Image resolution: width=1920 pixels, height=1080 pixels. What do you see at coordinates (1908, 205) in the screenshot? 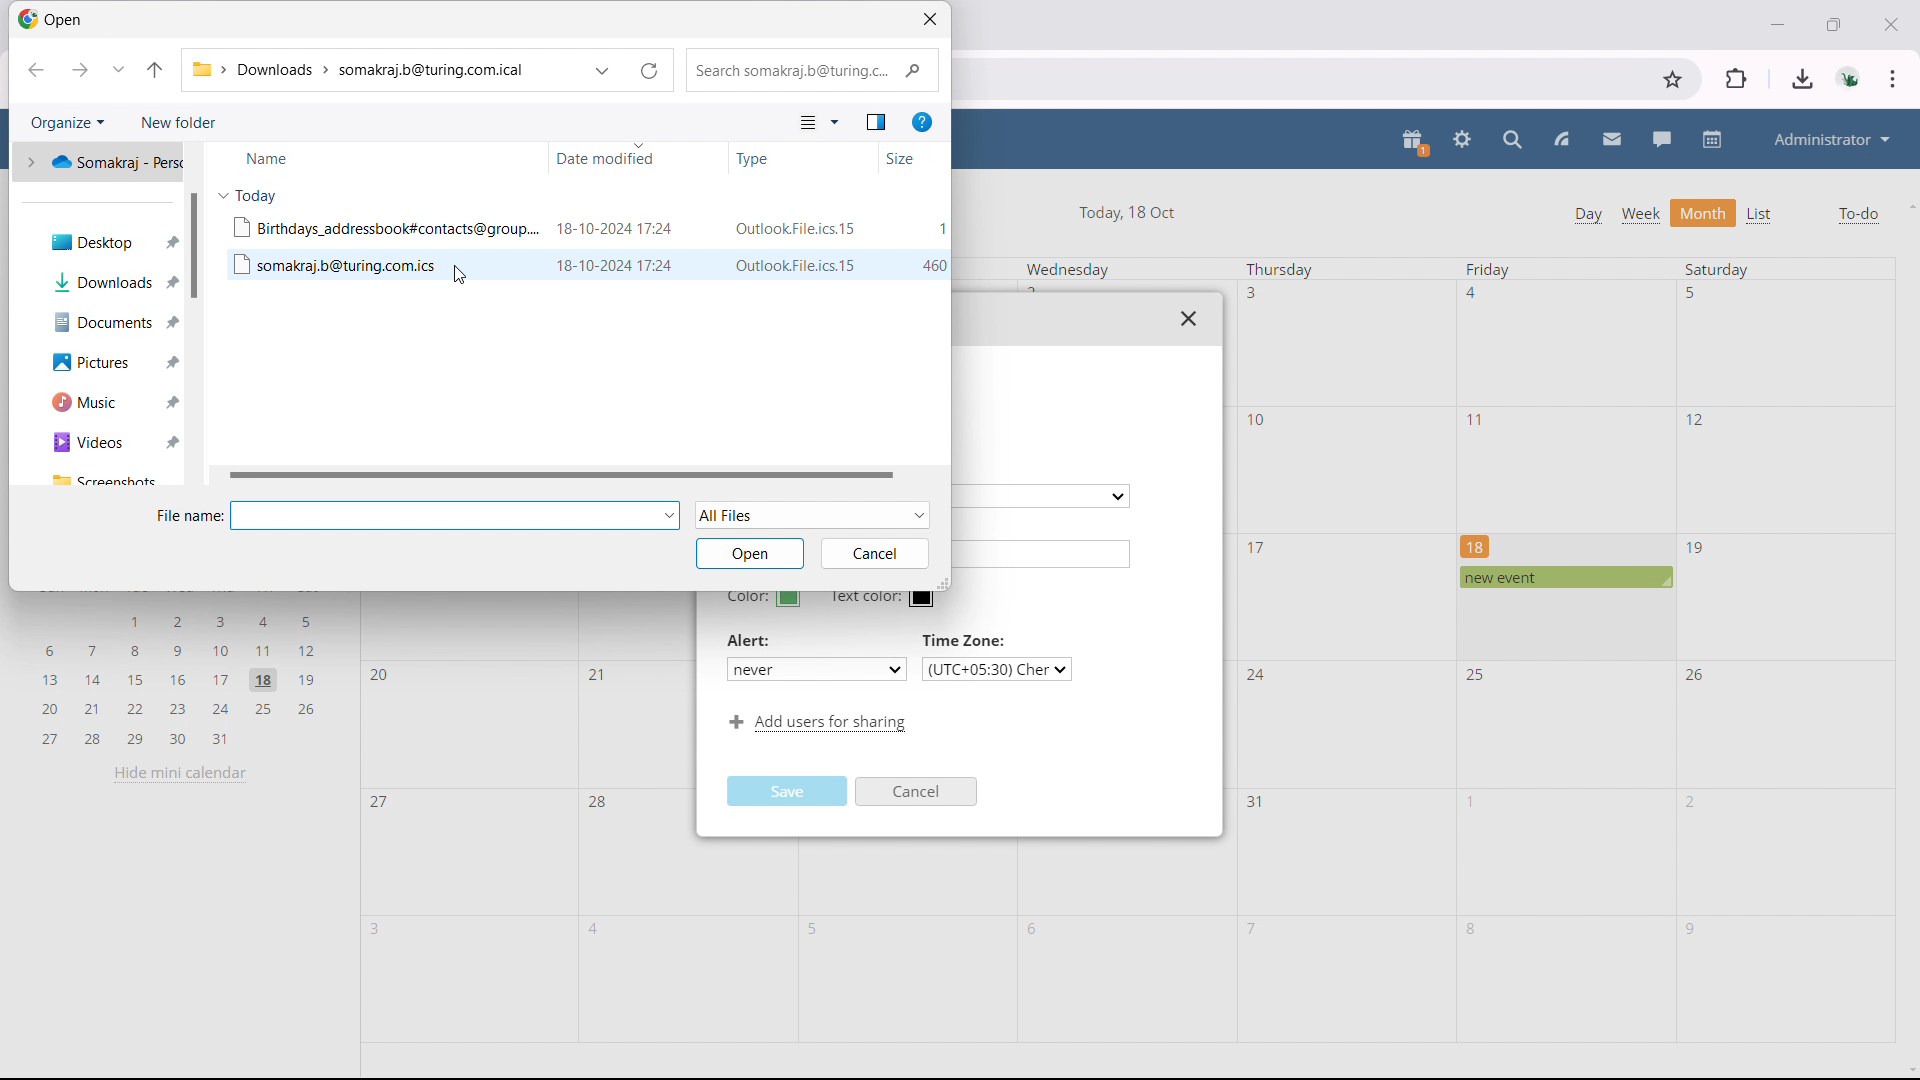
I see `scroll up` at bounding box center [1908, 205].